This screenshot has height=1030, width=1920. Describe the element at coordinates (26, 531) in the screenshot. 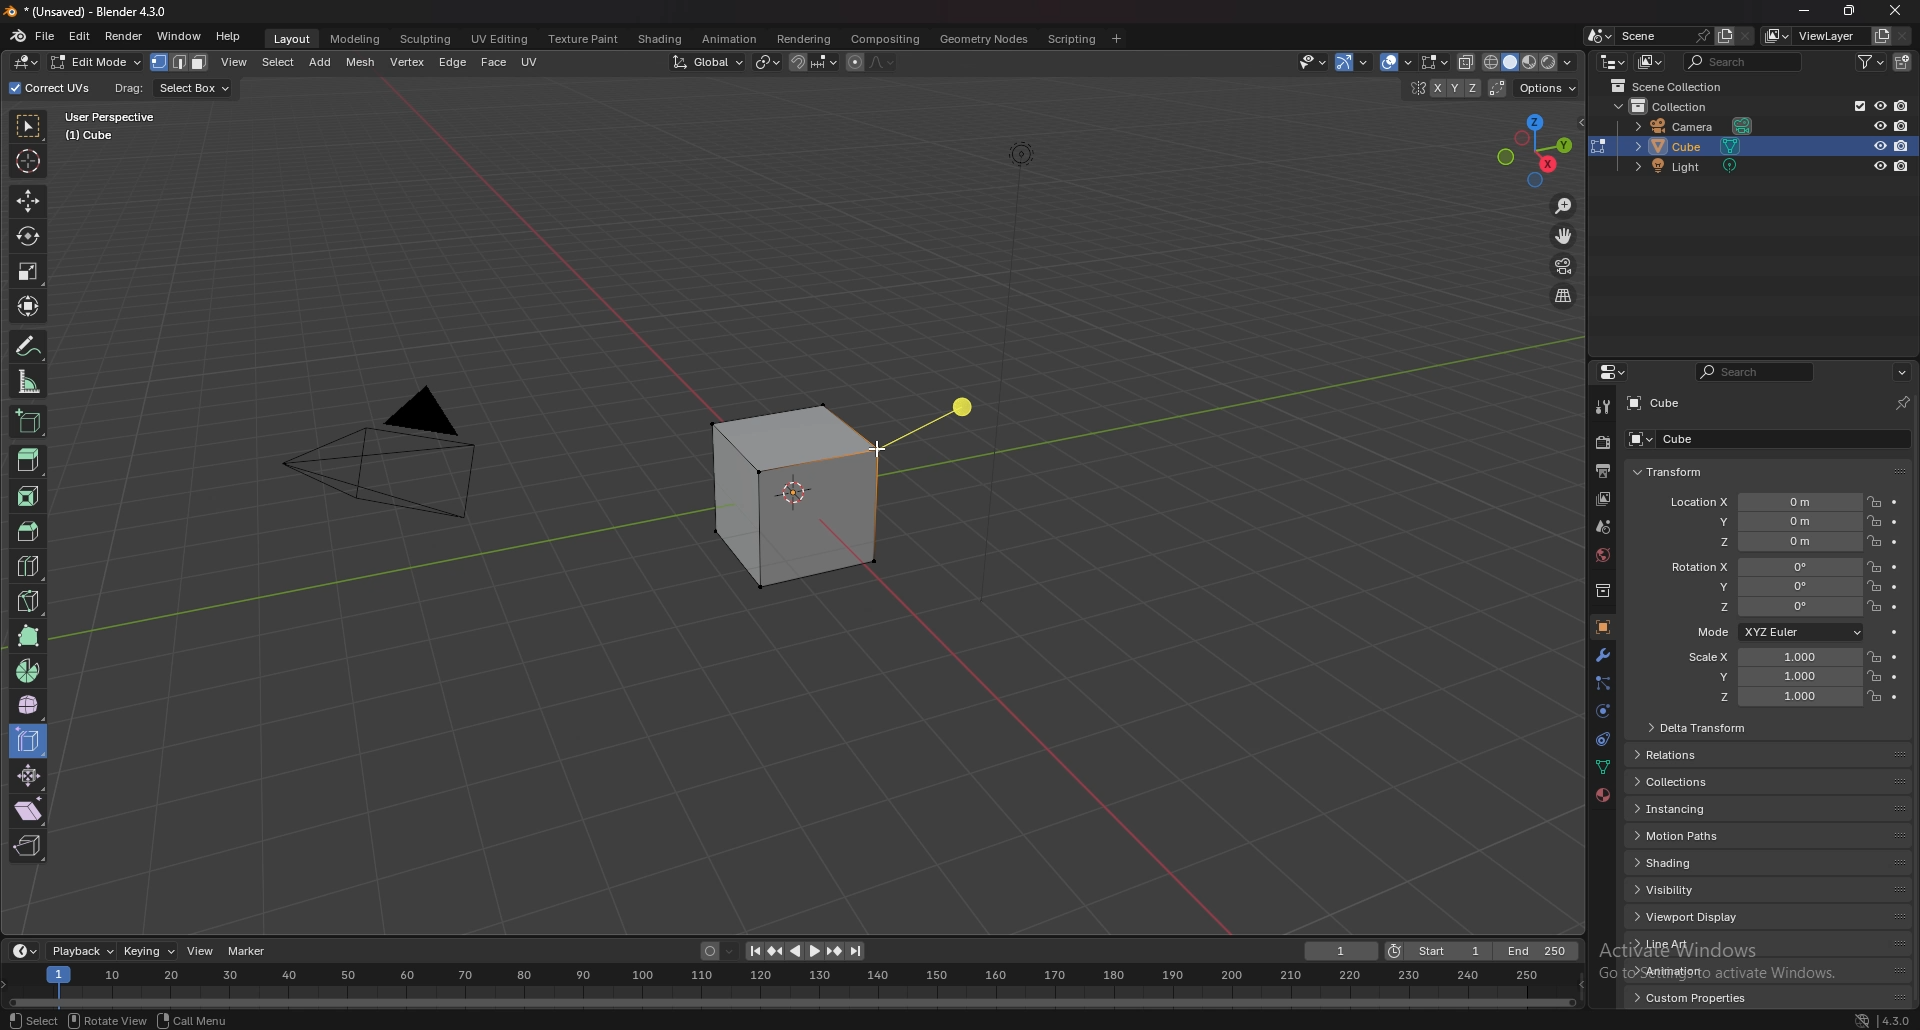

I see `bevel` at that location.